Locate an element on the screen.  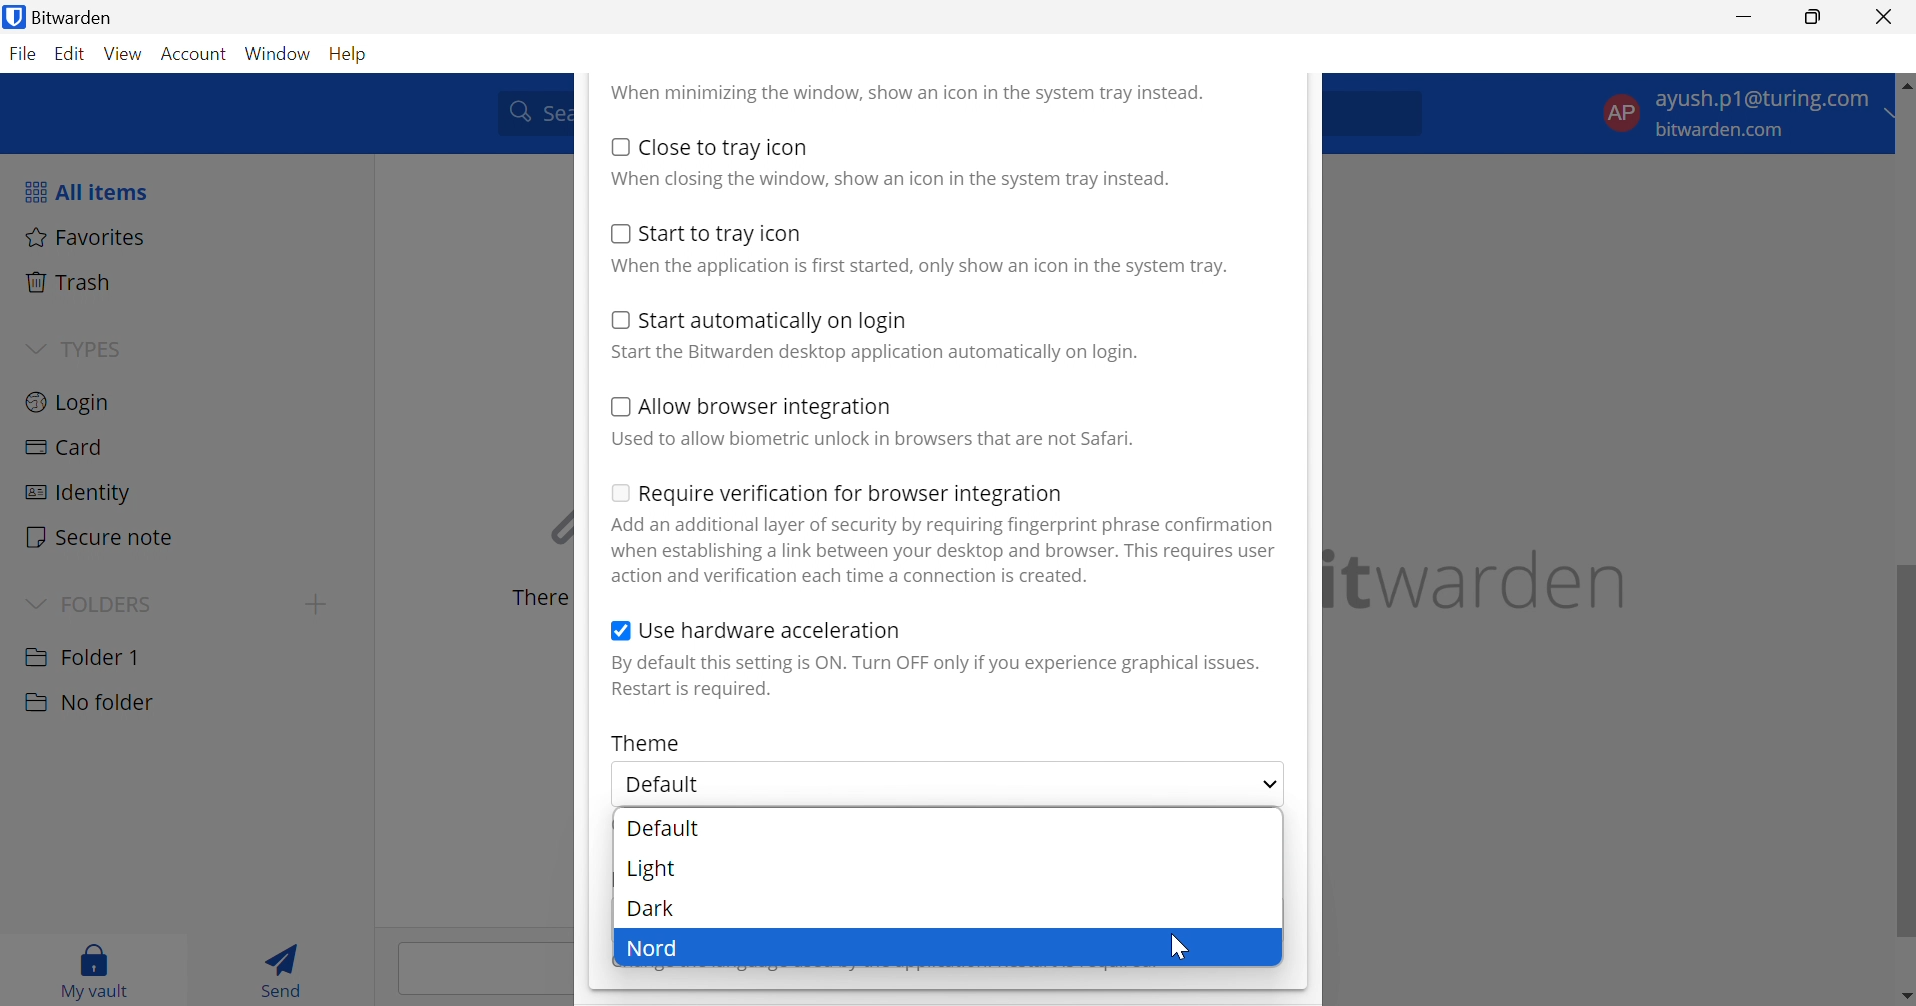
Bitwarden is located at coordinates (80, 17).